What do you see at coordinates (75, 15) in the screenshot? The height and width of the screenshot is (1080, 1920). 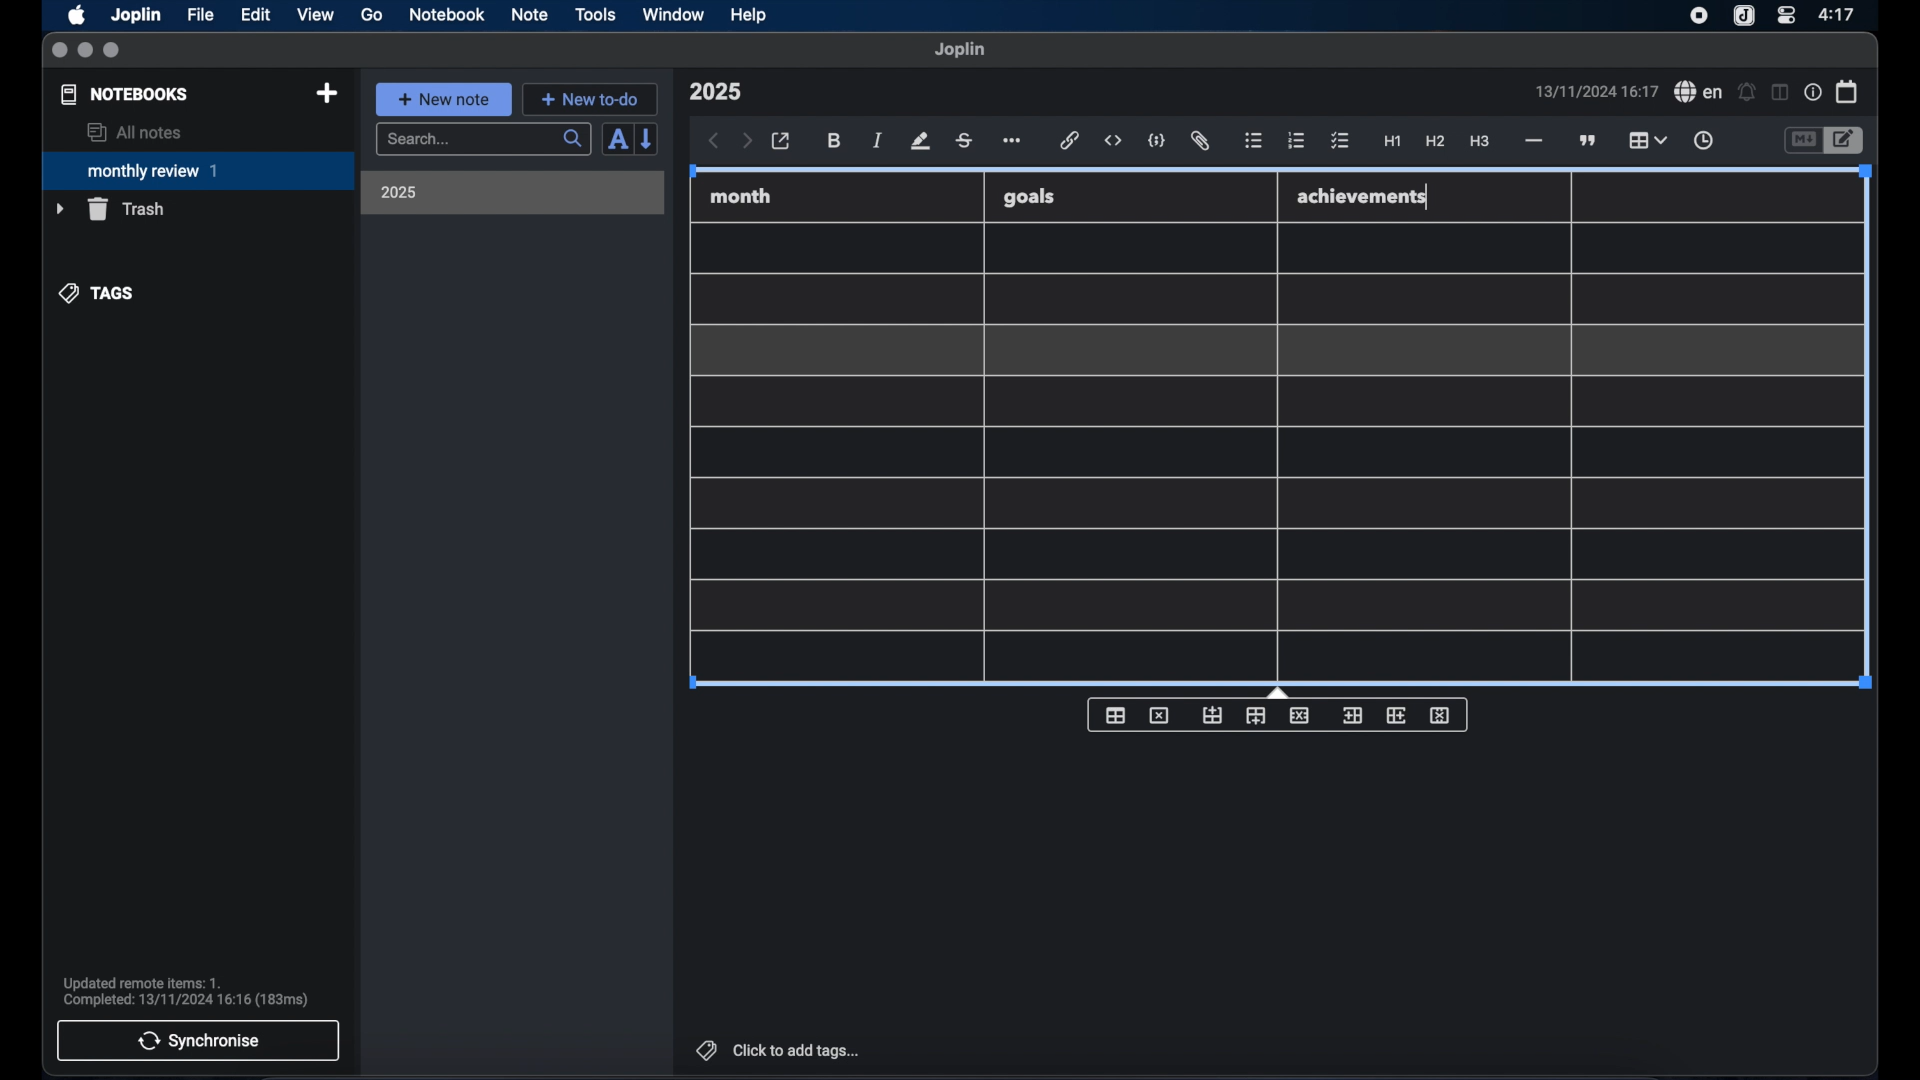 I see `apple icon` at bounding box center [75, 15].